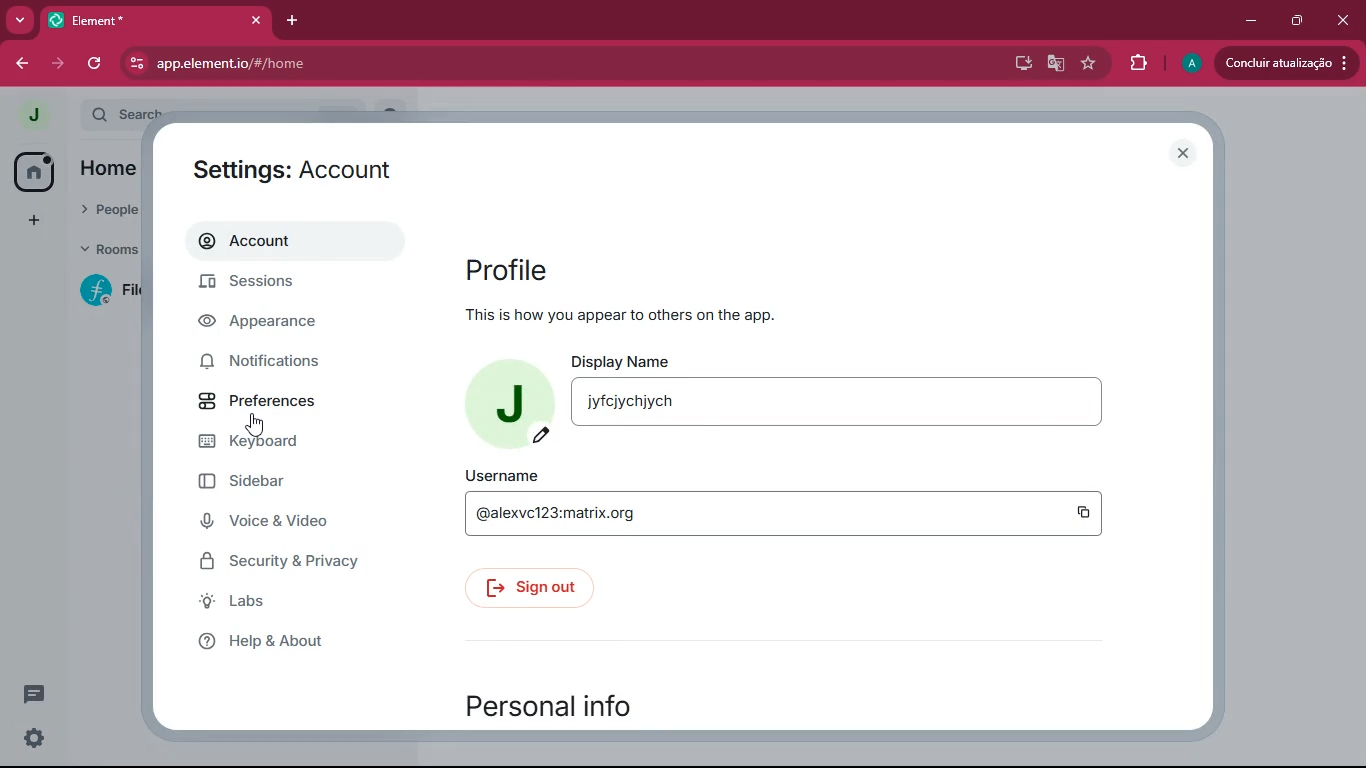 Image resolution: width=1366 pixels, height=768 pixels. Describe the element at coordinates (276, 445) in the screenshot. I see `keyboard` at that location.